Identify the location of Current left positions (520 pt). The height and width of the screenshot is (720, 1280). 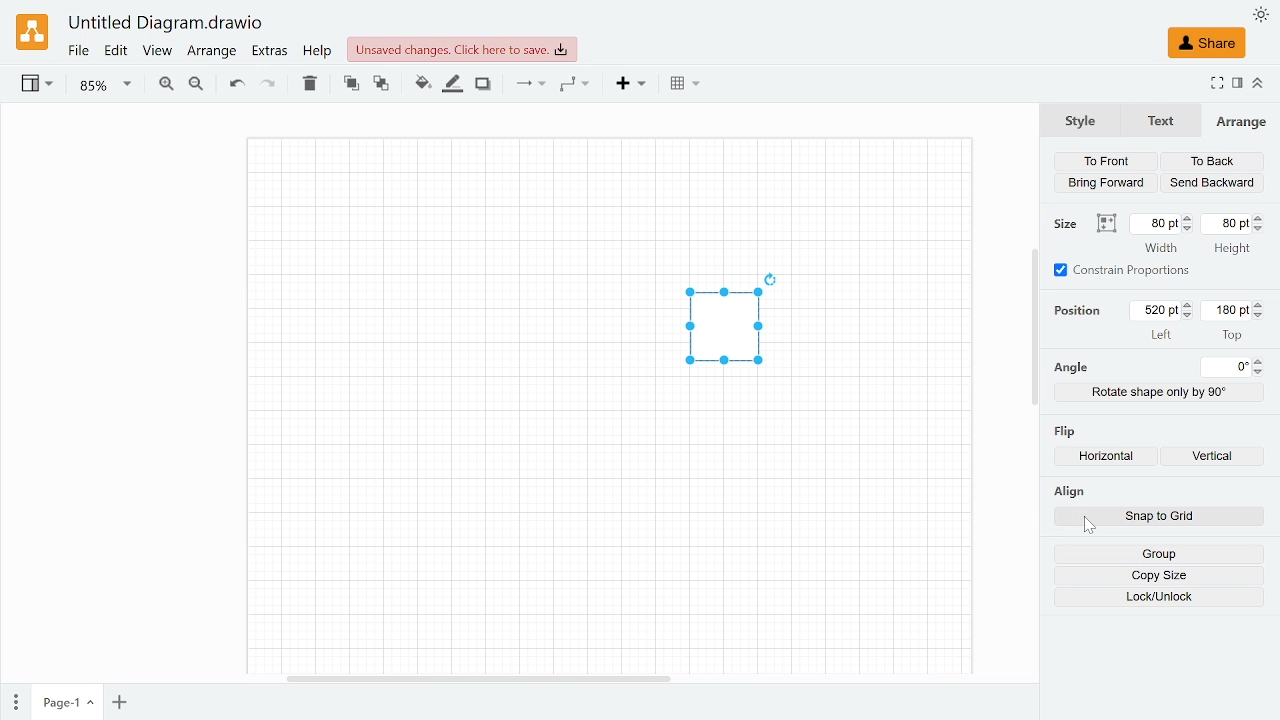
(1158, 310).